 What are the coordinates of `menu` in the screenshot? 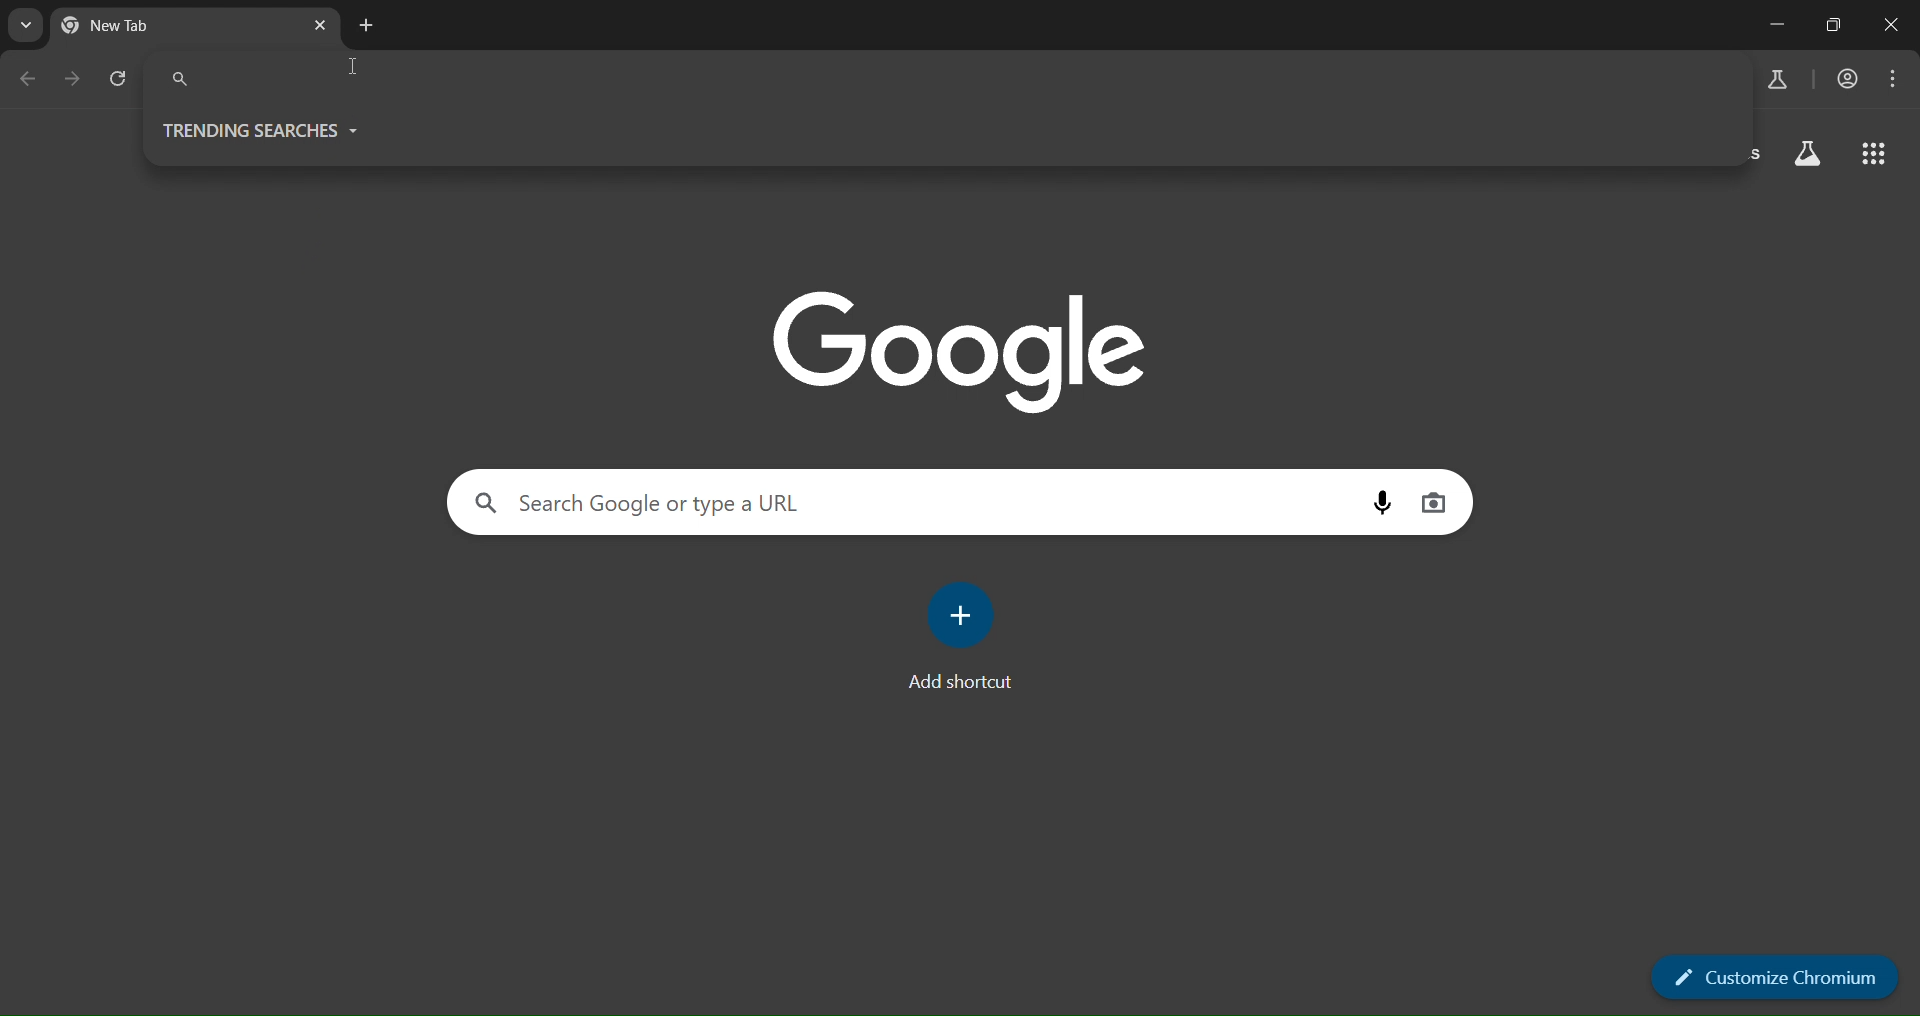 It's located at (1895, 75).